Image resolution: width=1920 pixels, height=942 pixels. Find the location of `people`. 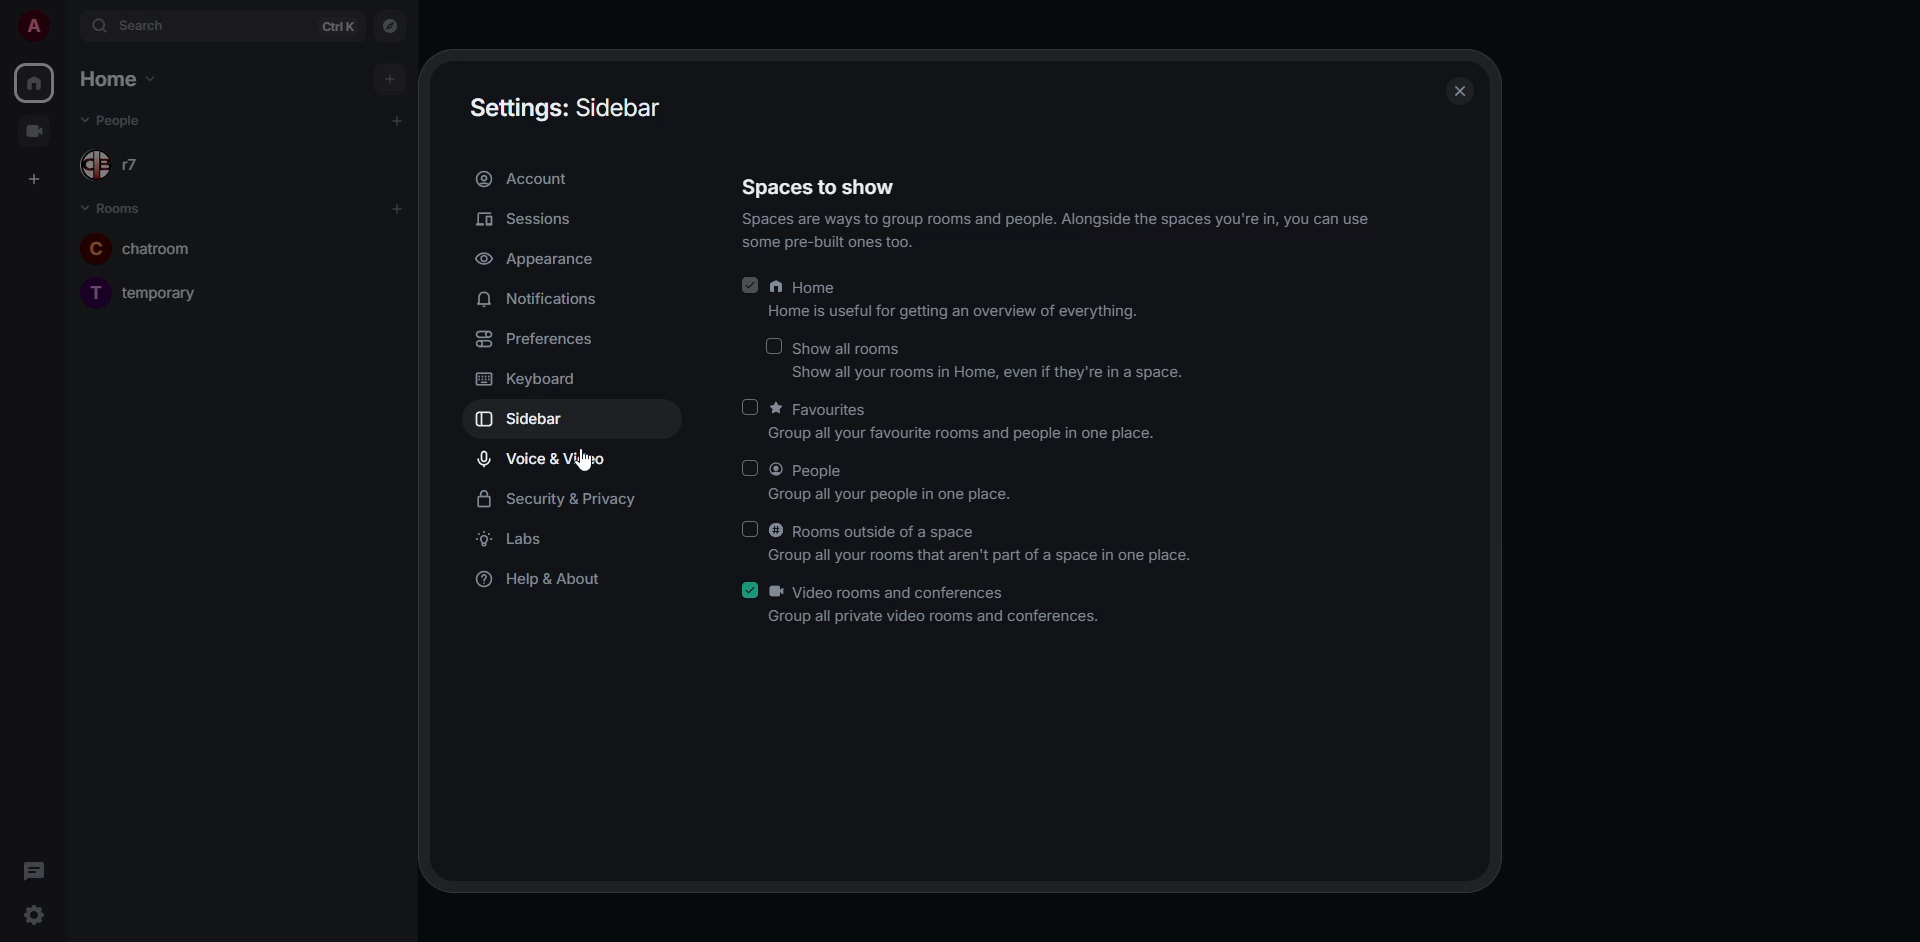

people is located at coordinates (128, 120).